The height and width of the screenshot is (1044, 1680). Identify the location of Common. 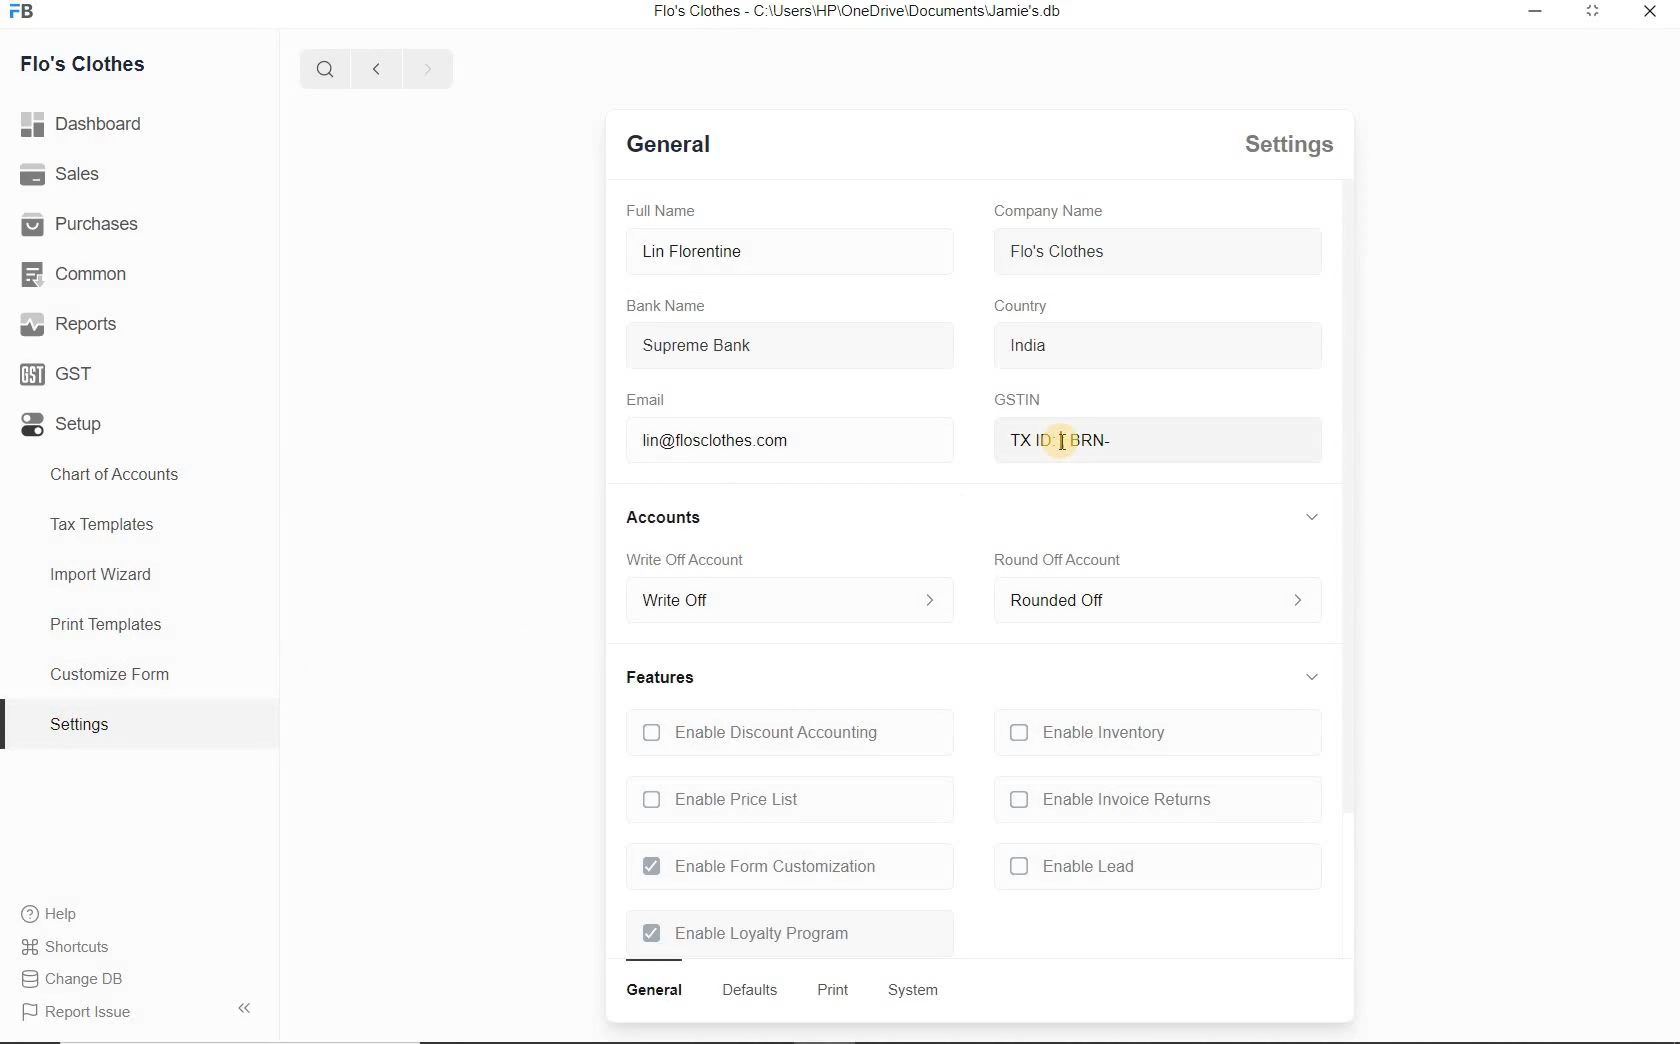
(79, 275).